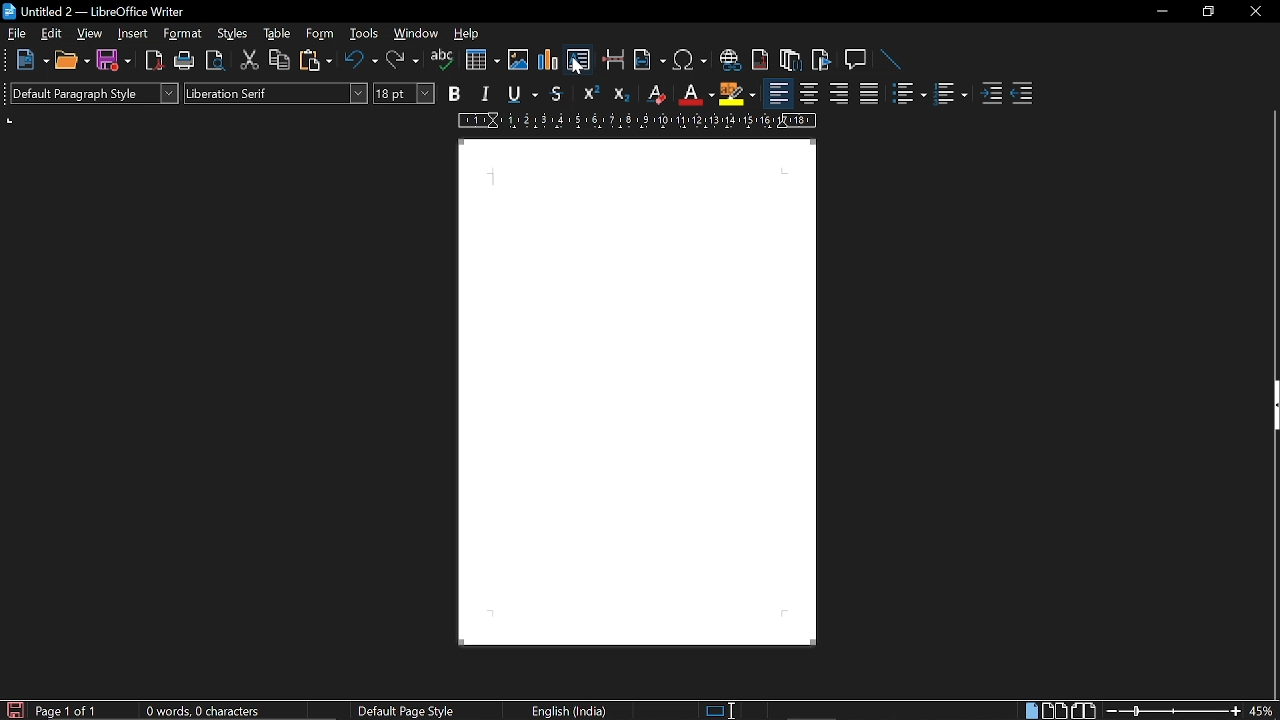 The height and width of the screenshot is (720, 1280). What do you see at coordinates (572, 710) in the screenshot?
I see `English(India)` at bounding box center [572, 710].